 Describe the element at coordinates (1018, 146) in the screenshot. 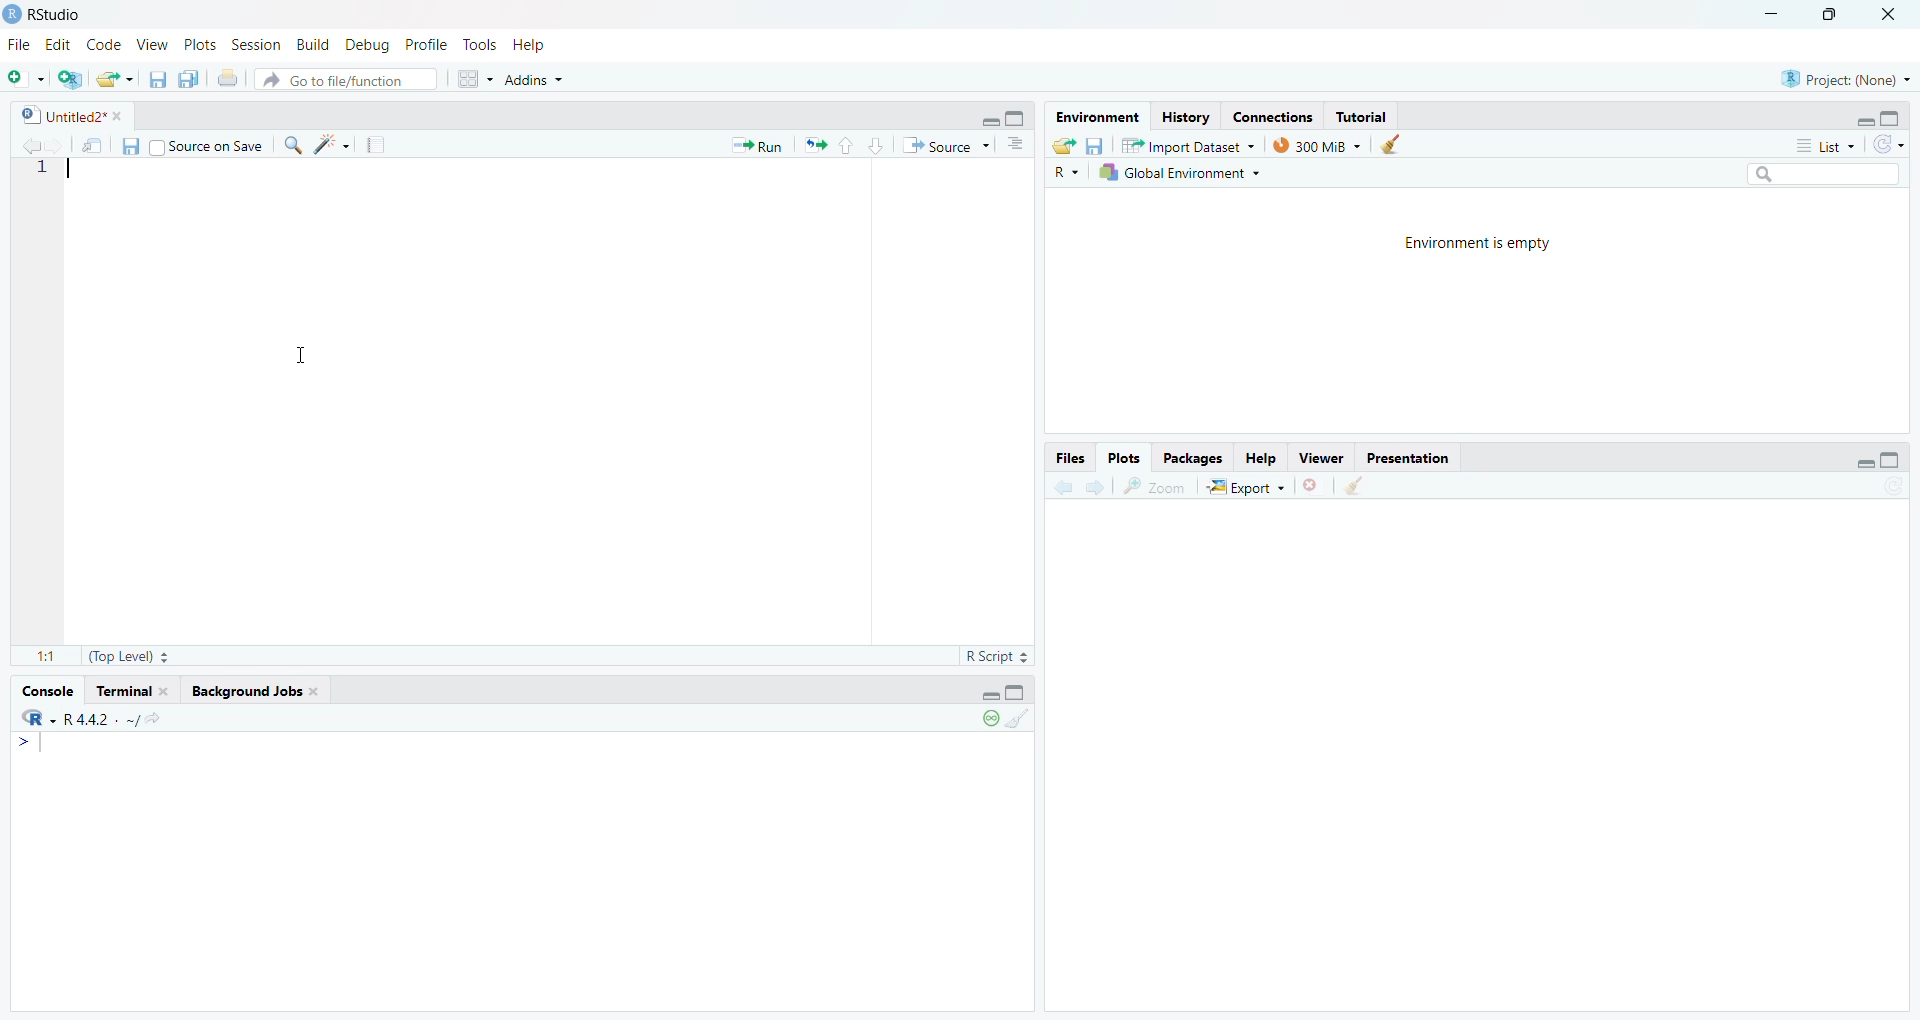

I see `show document outline` at that location.